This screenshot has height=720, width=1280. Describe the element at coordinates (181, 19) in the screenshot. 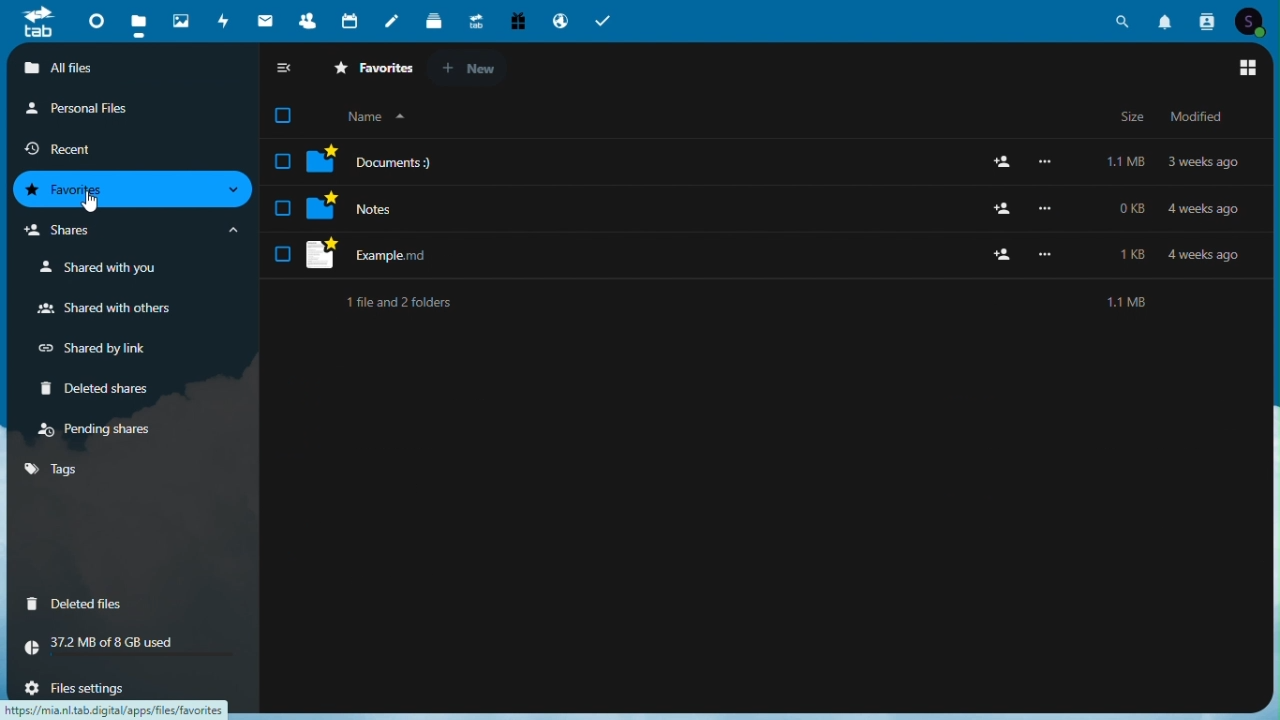

I see `Photos` at that location.